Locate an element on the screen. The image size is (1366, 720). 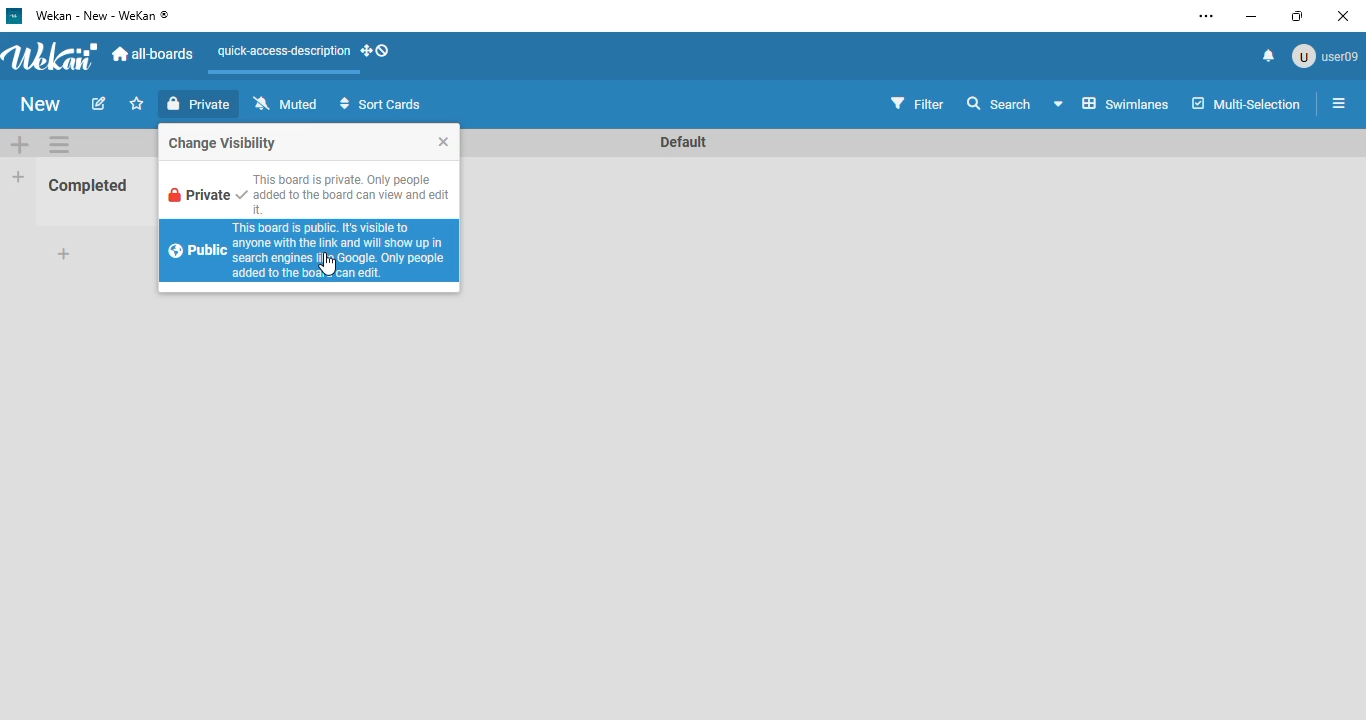
click to star this board is located at coordinates (137, 104).